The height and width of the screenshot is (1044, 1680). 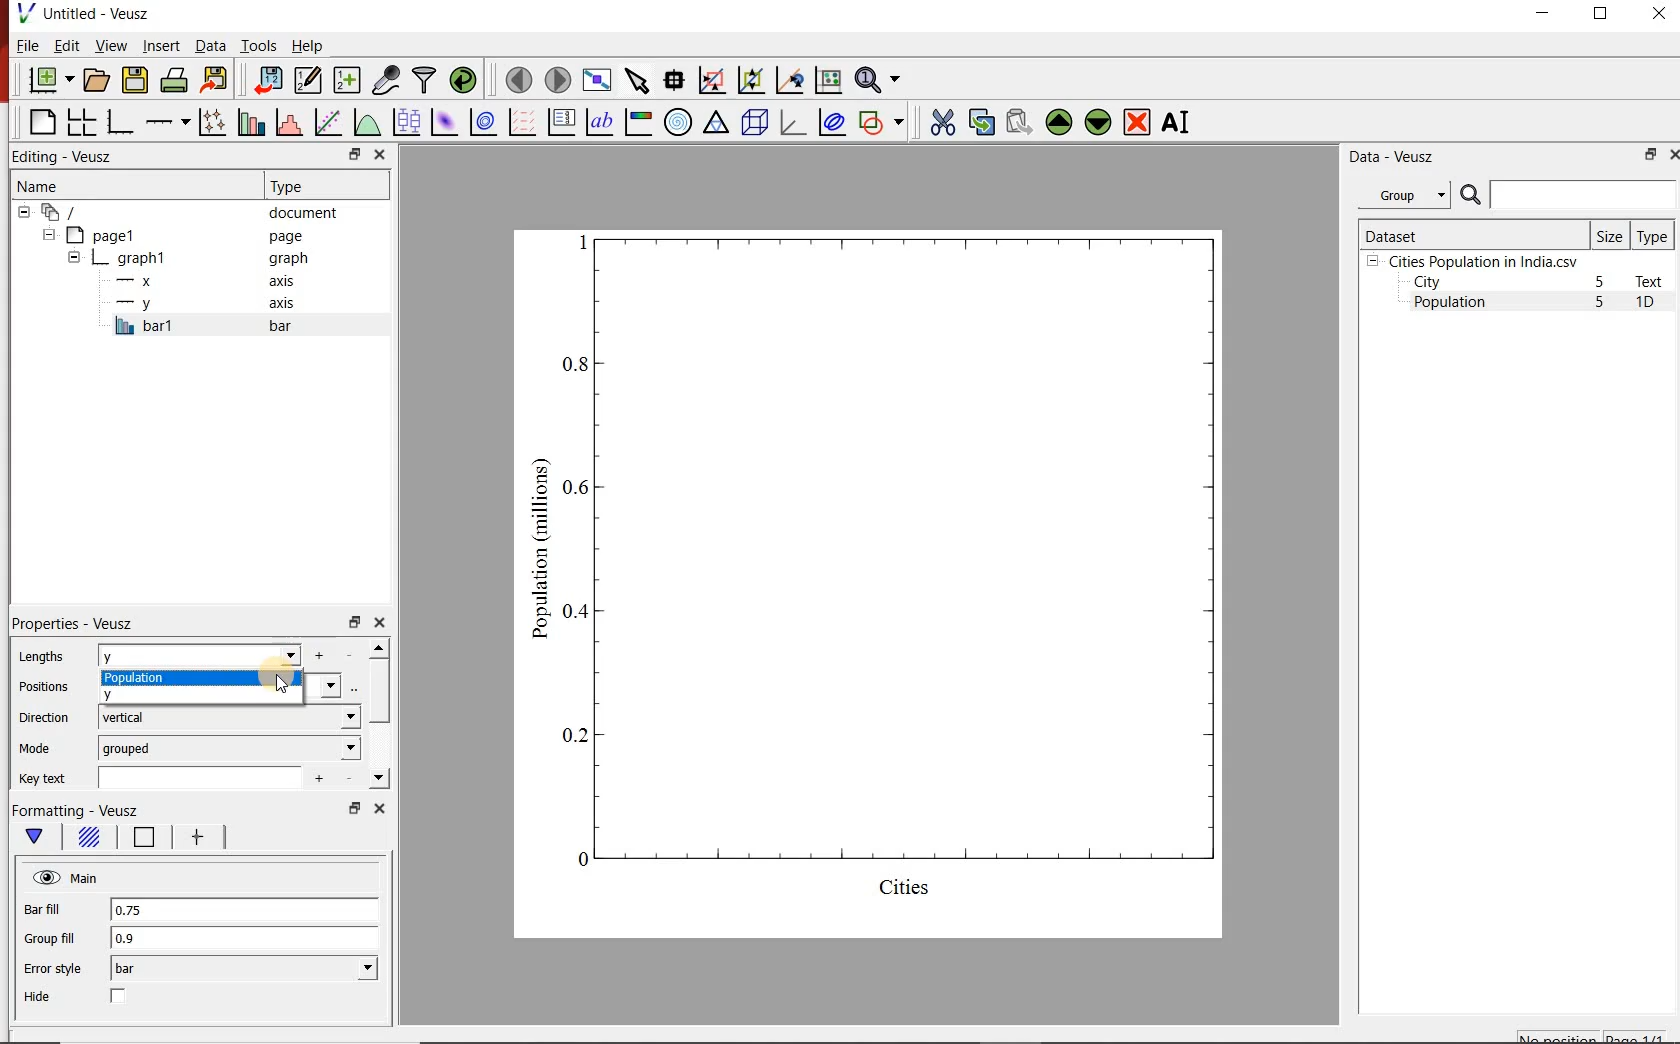 I want to click on Editing - Veusz, so click(x=73, y=156).